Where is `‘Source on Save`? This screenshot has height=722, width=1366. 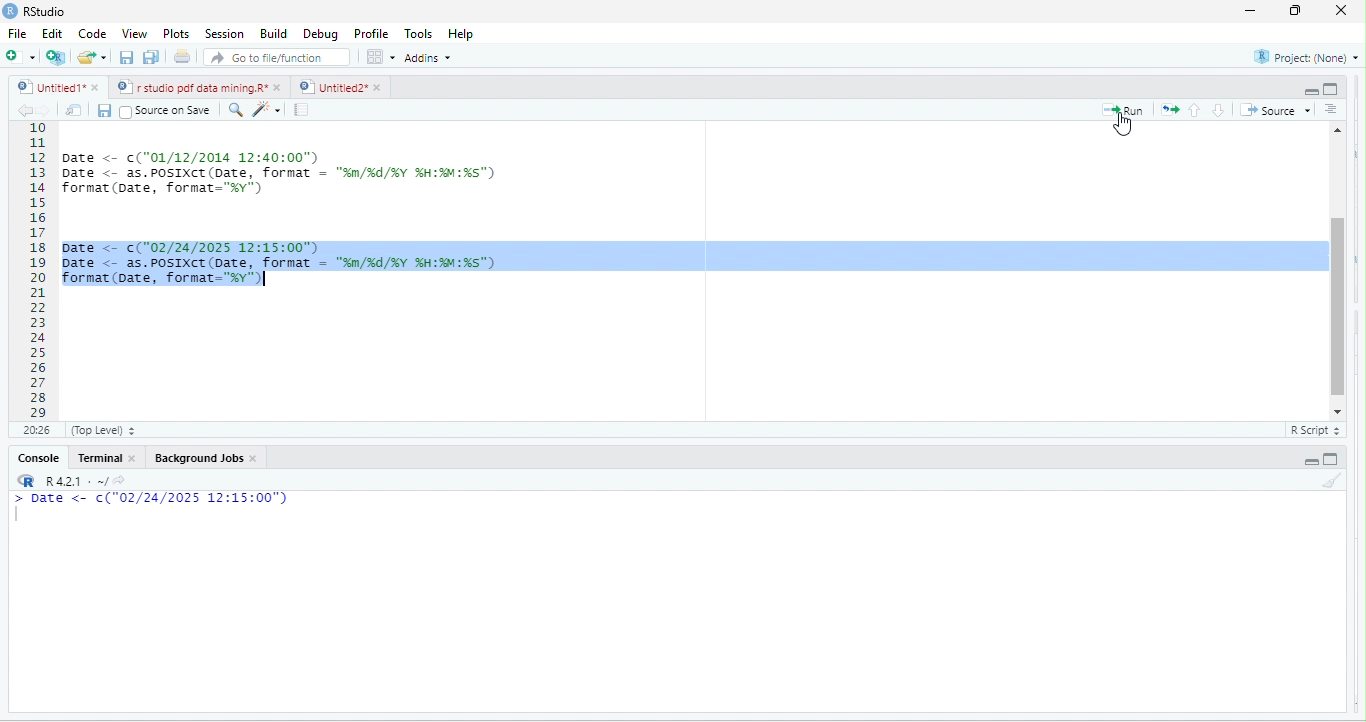 ‘Source on Save is located at coordinates (165, 110).